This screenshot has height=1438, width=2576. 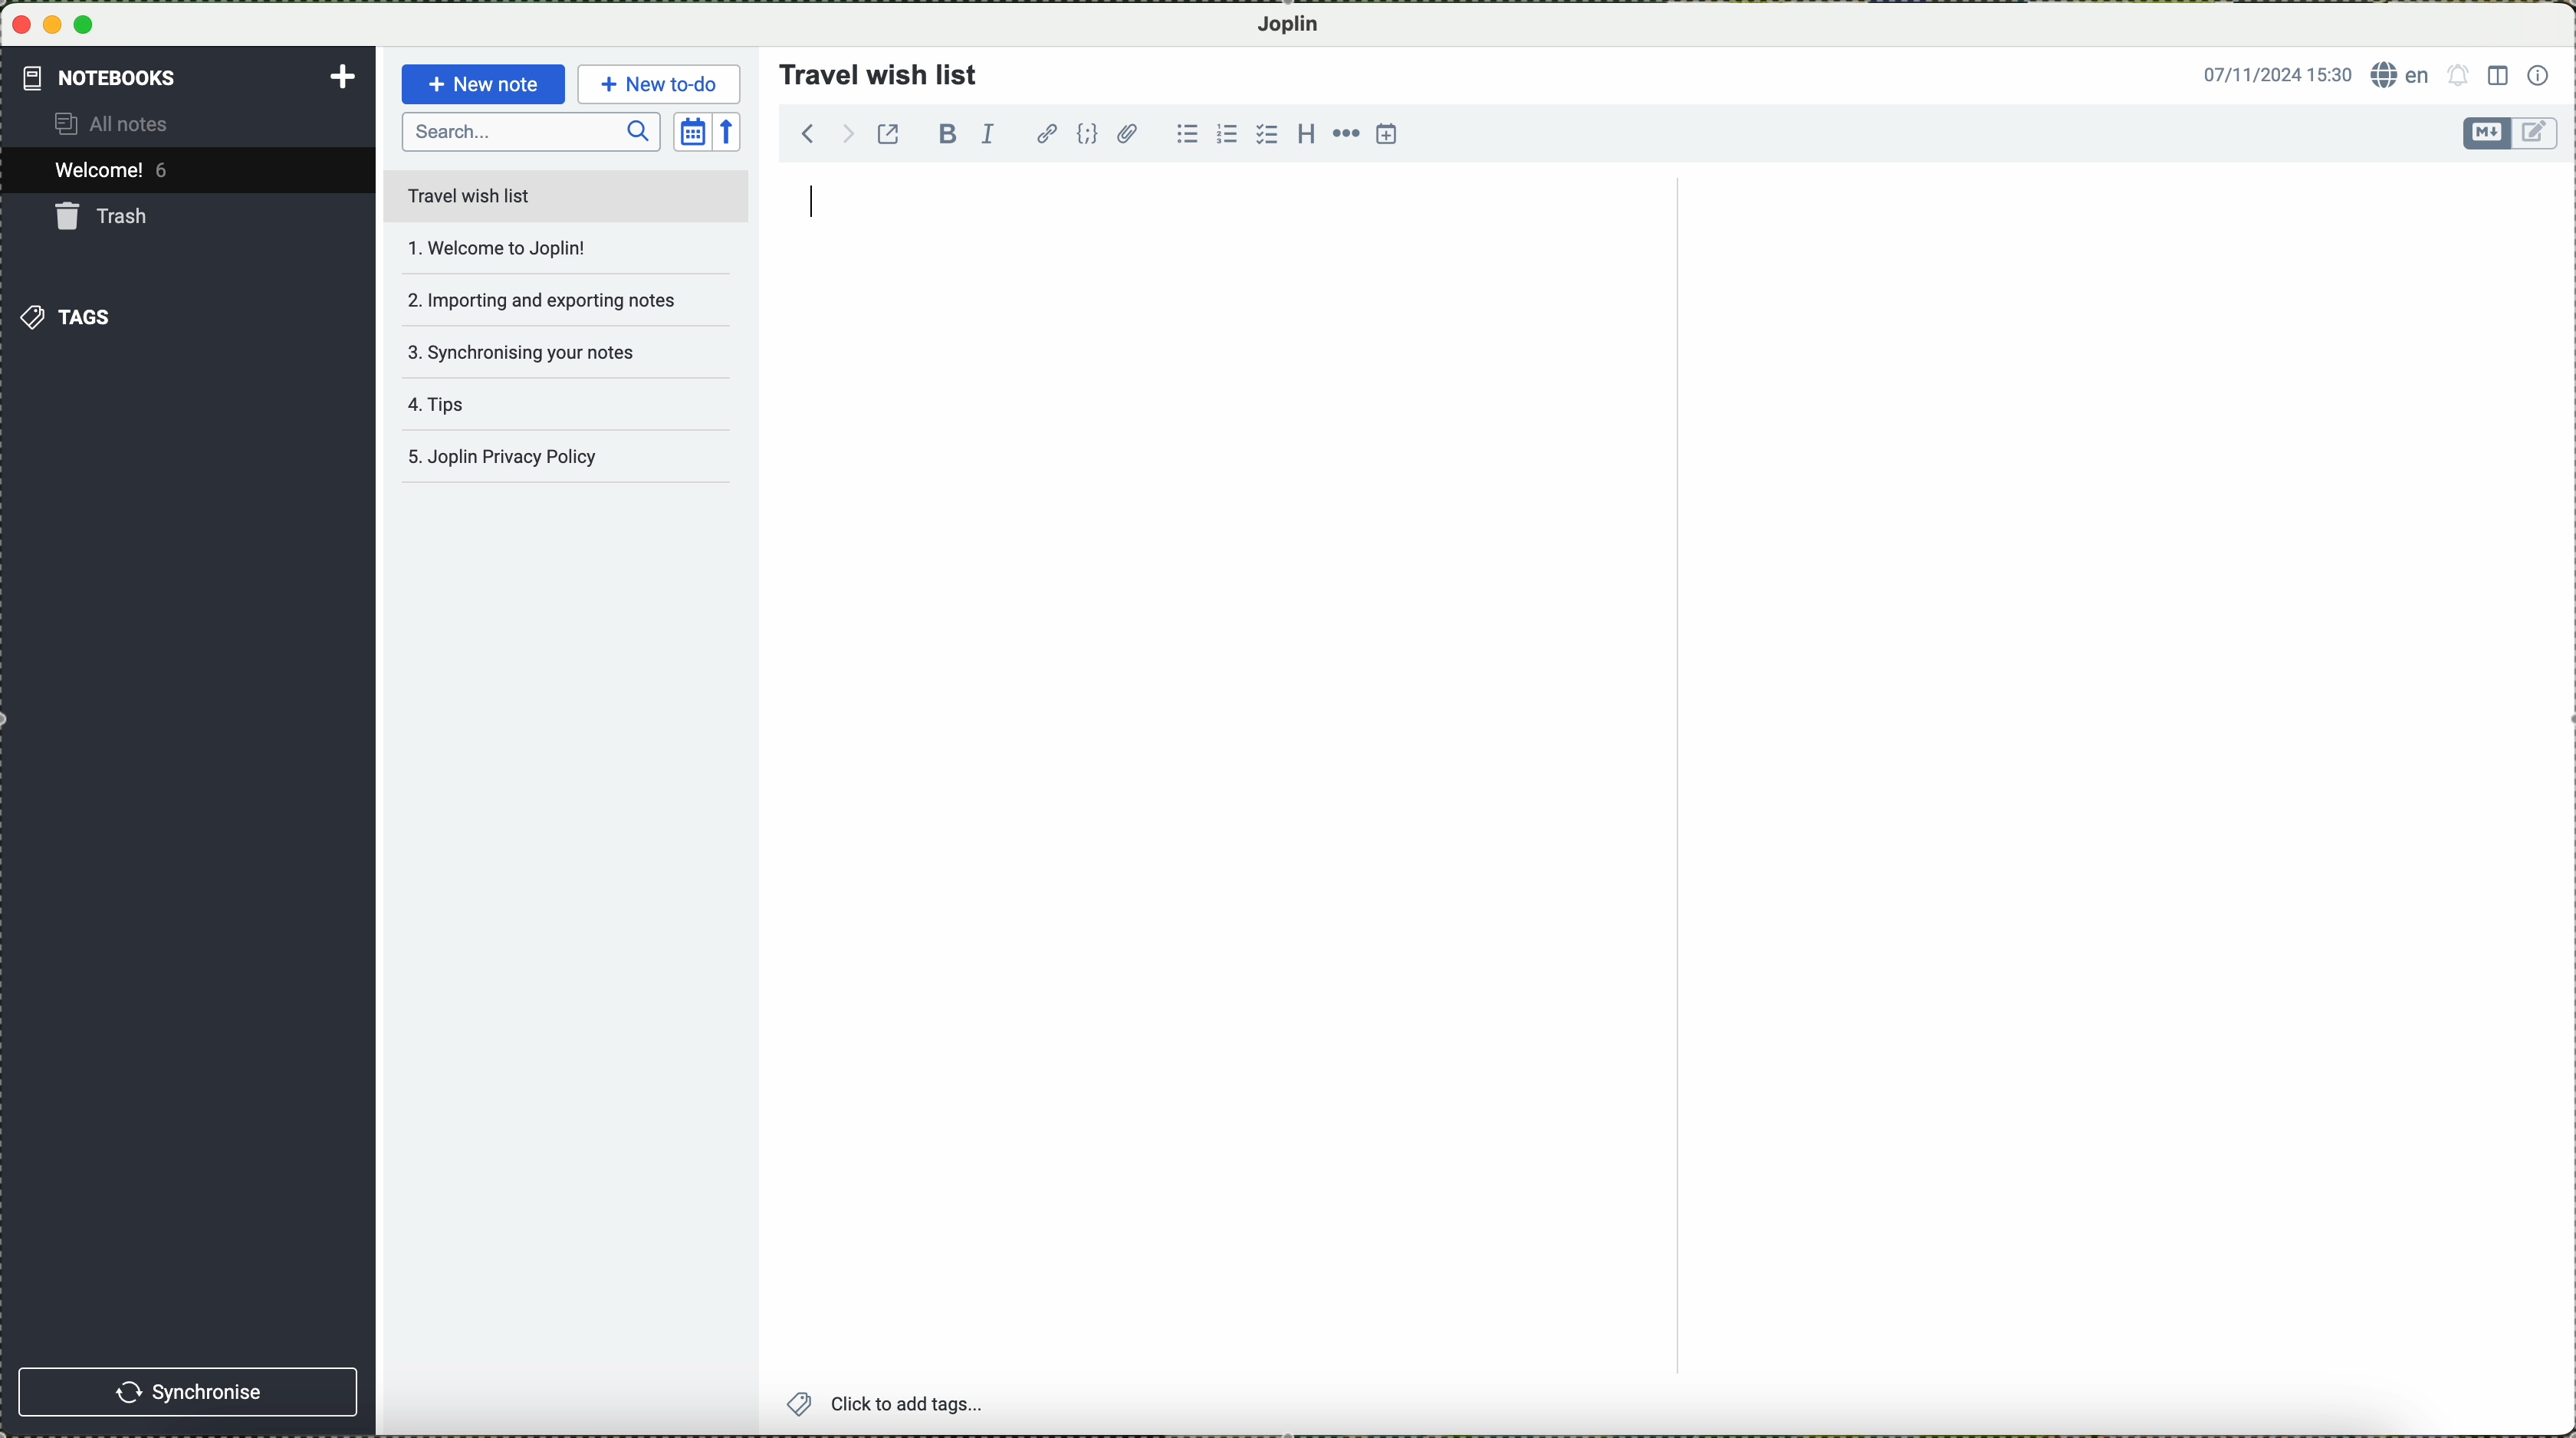 I want to click on date and hour, so click(x=2270, y=72).